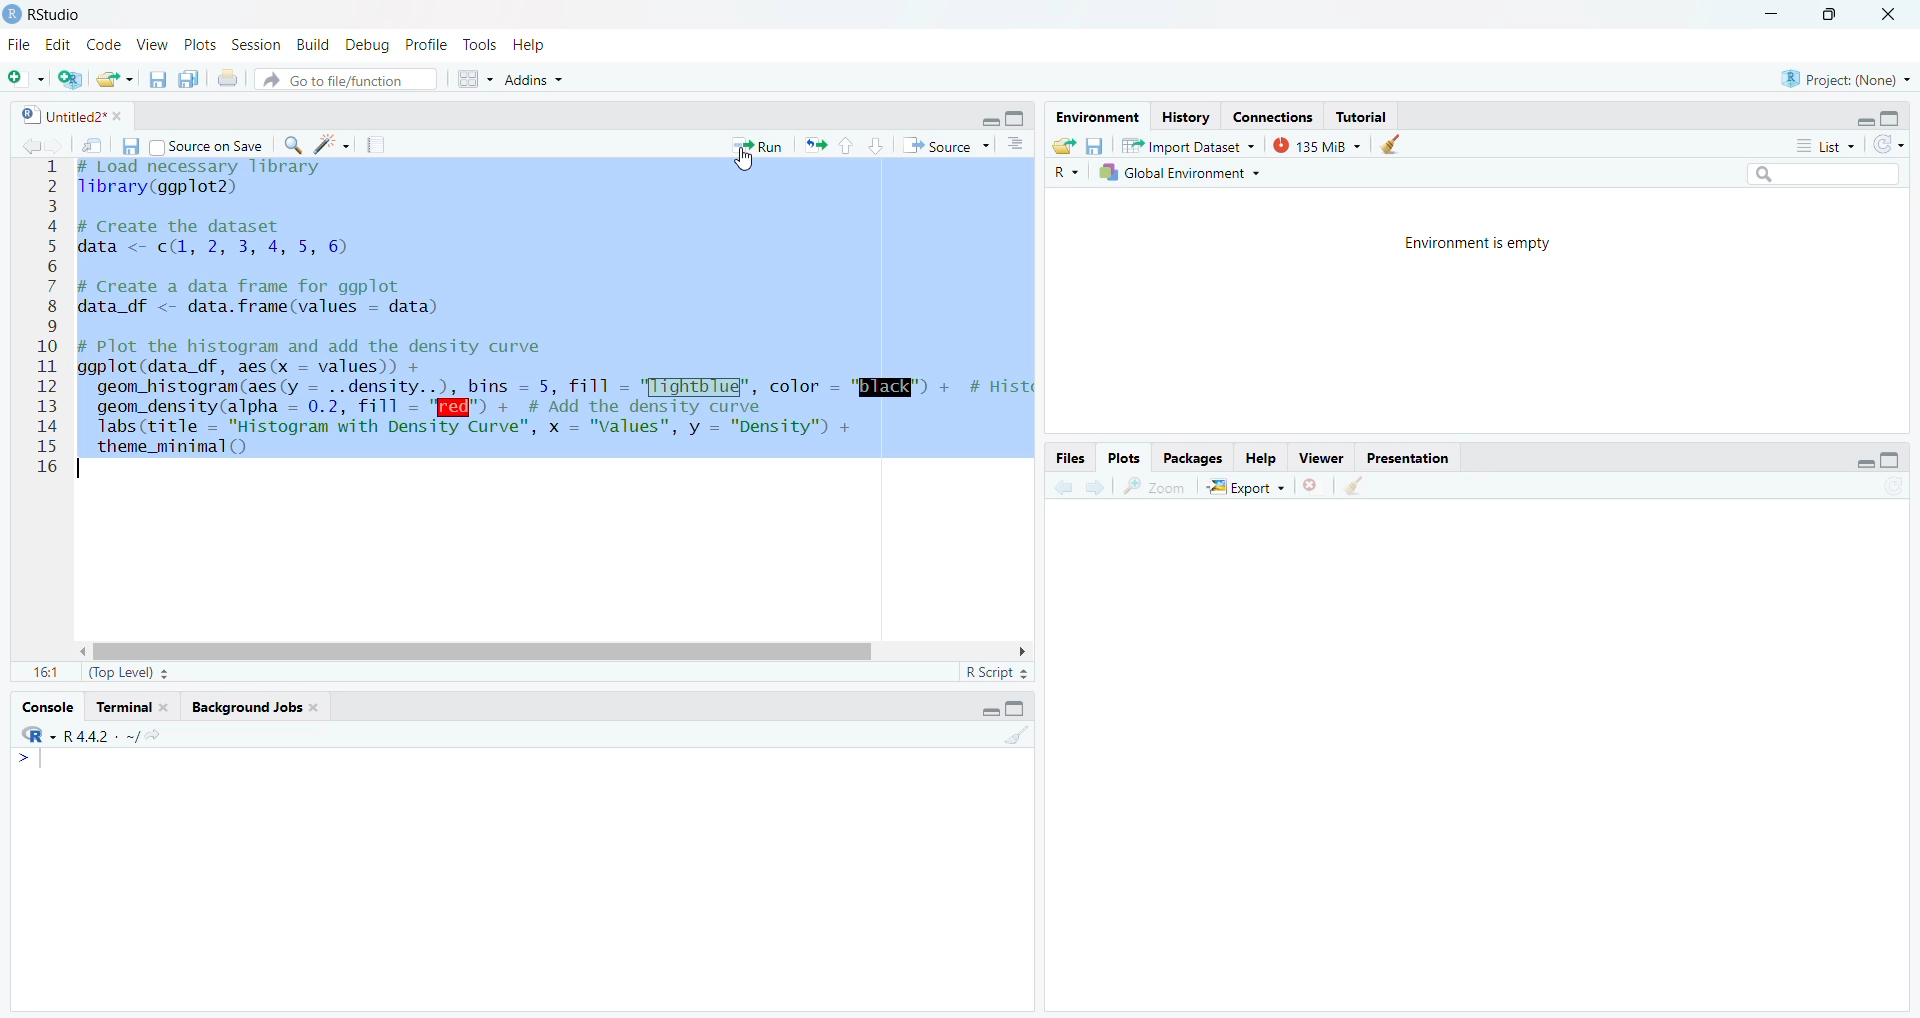 The height and width of the screenshot is (1018, 1920). Describe the element at coordinates (1094, 146) in the screenshot. I see `save workspace as` at that location.